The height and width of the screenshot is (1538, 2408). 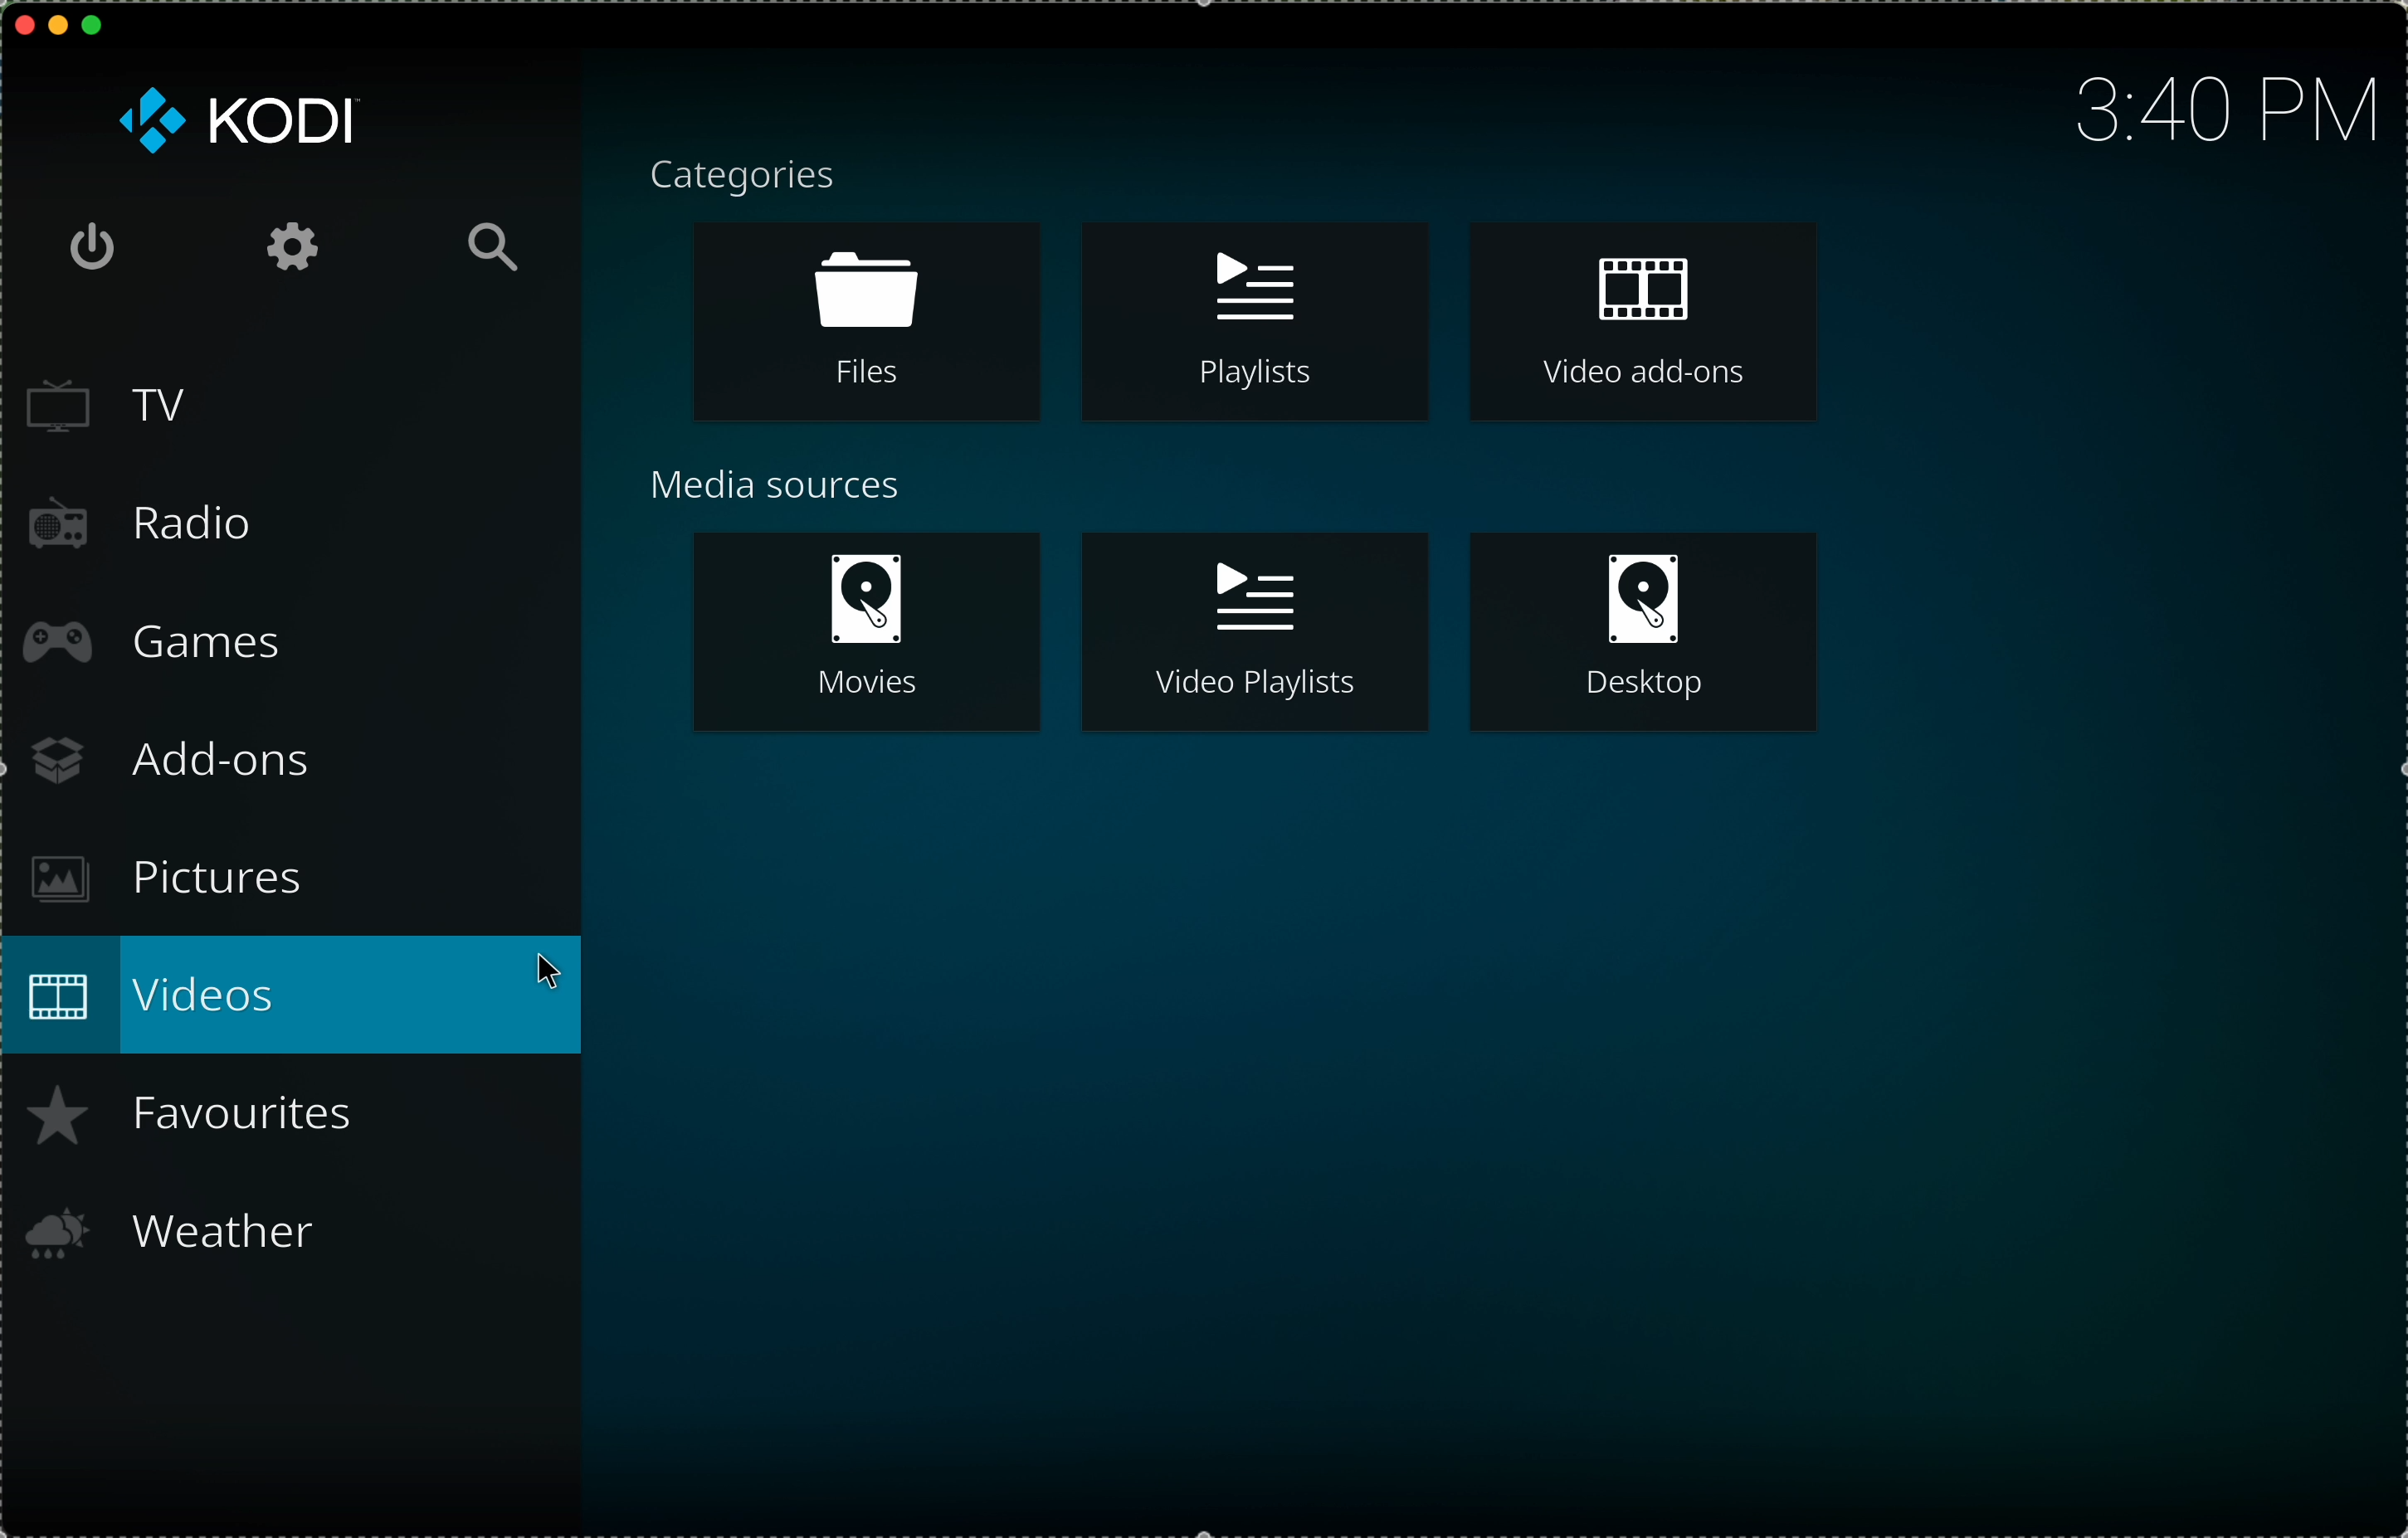 What do you see at coordinates (1254, 316) in the screenshot?
I see `playlist button` at bounding box center [1254, 316].